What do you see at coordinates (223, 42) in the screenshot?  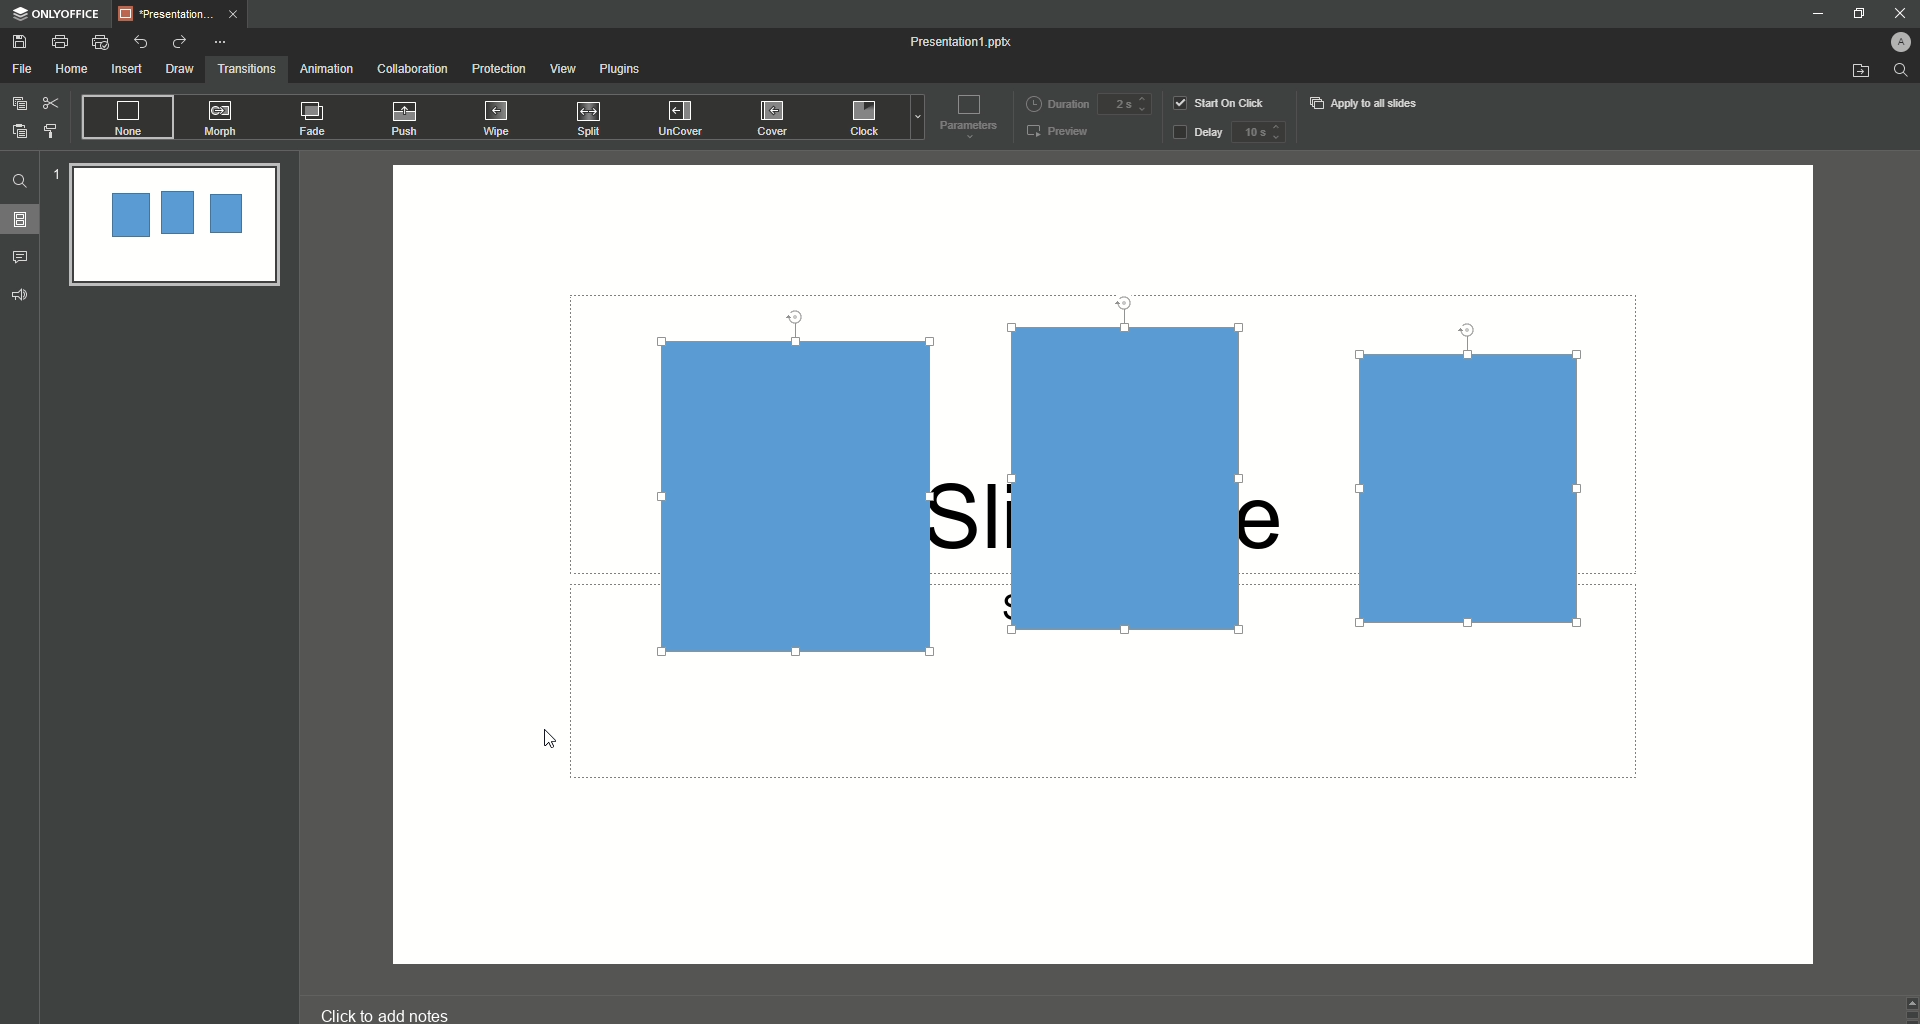 I see `More Options` at bounding box center [223, 42].